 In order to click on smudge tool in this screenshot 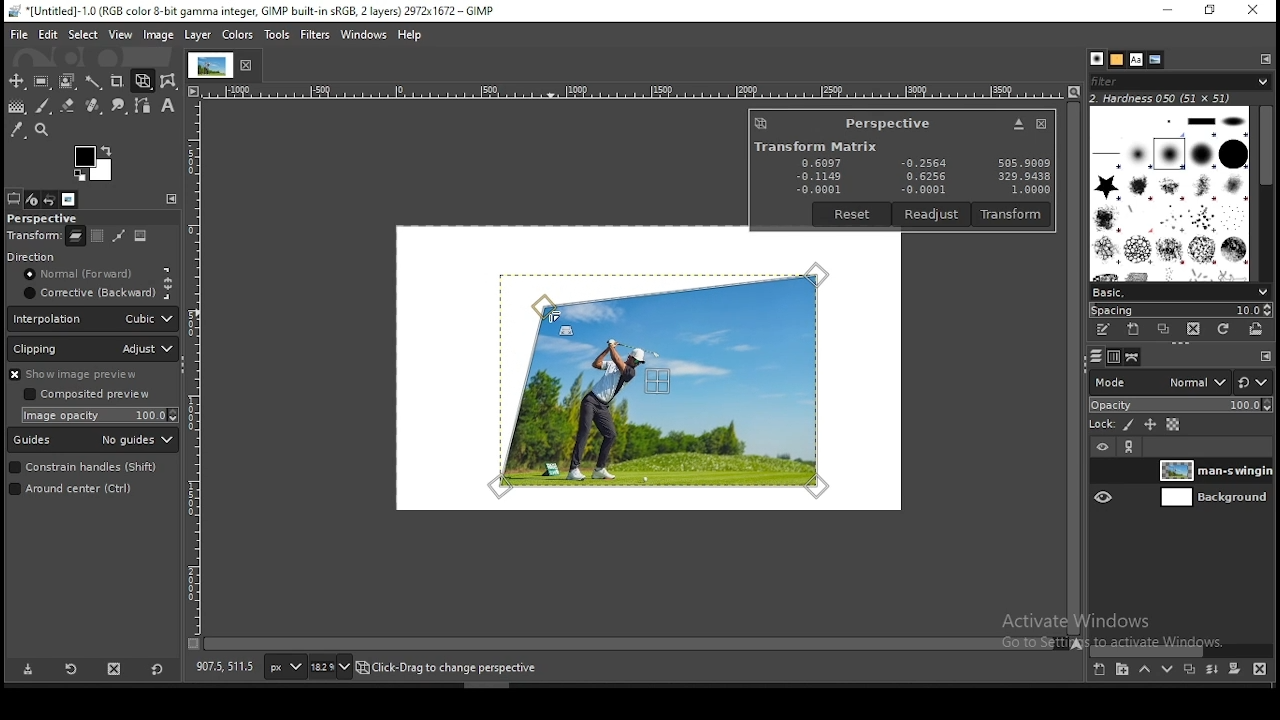, I will do `click(120, 105)`.